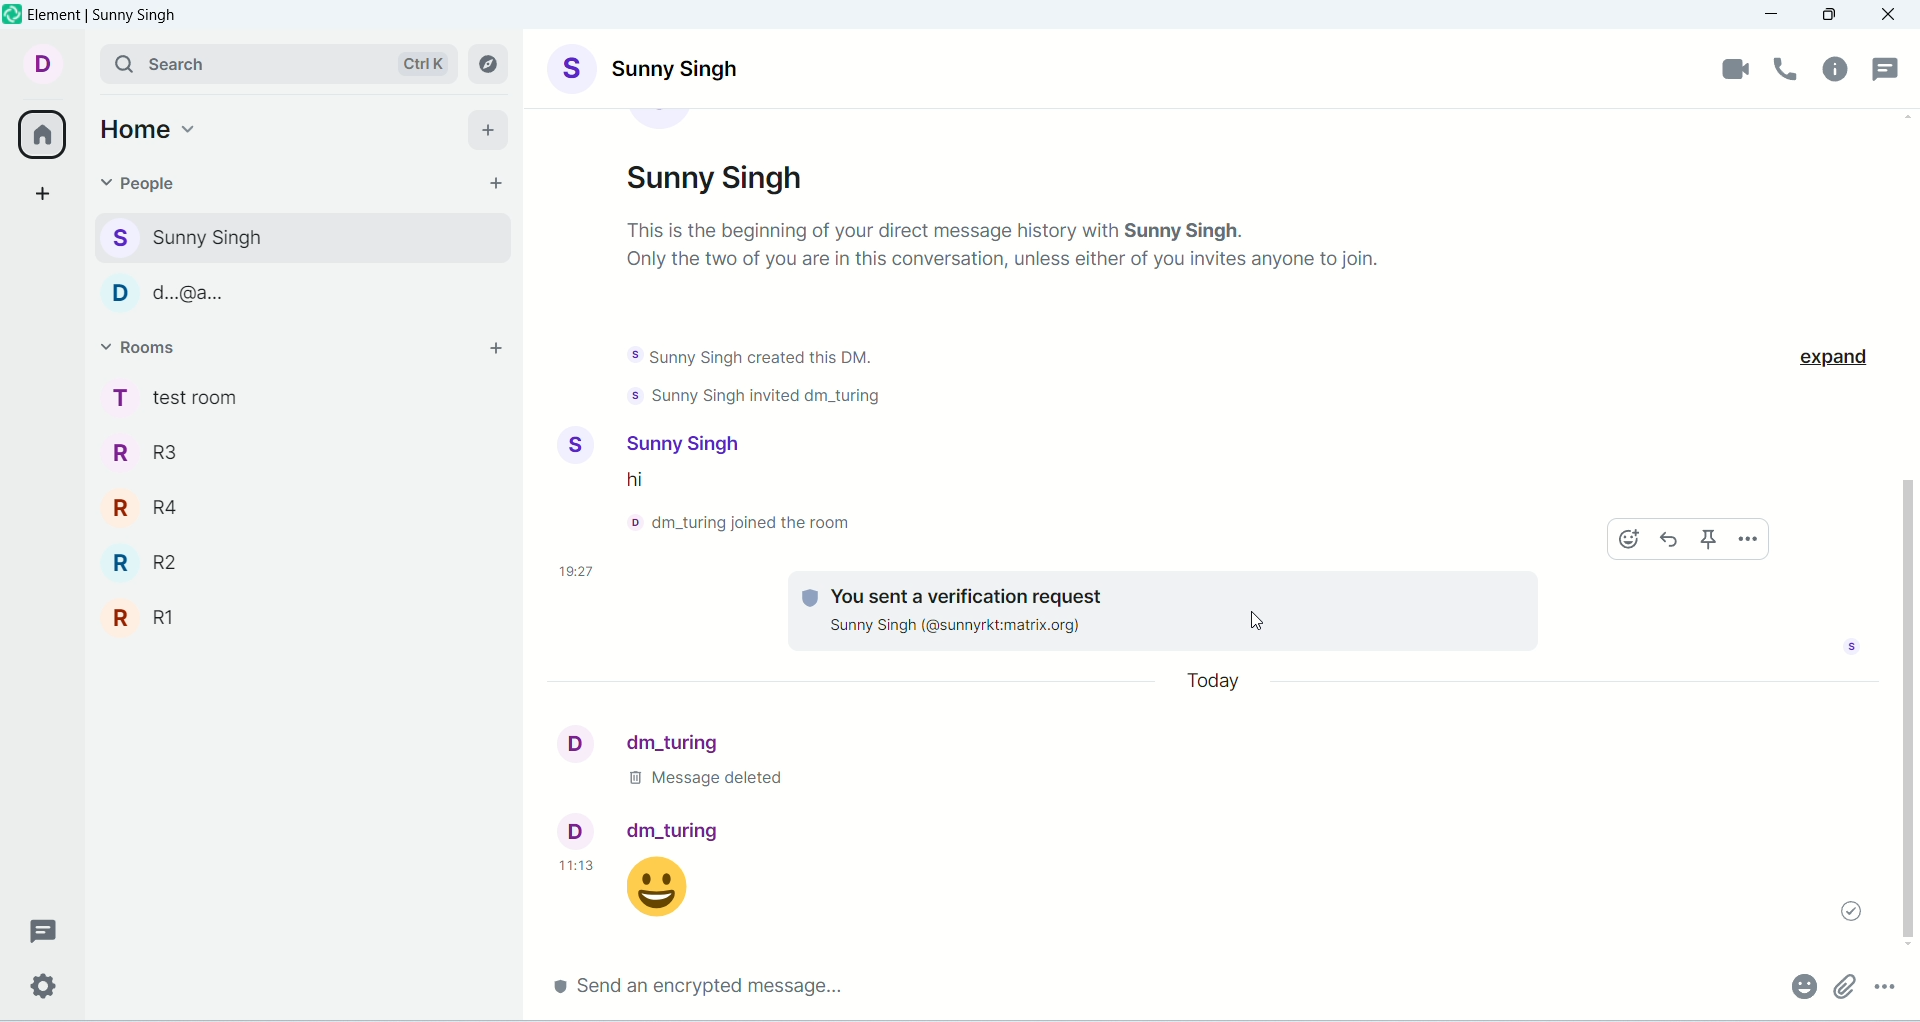  Describe the element at coordinates (1666, 539) in the screenshot. I see `reply` at that location.